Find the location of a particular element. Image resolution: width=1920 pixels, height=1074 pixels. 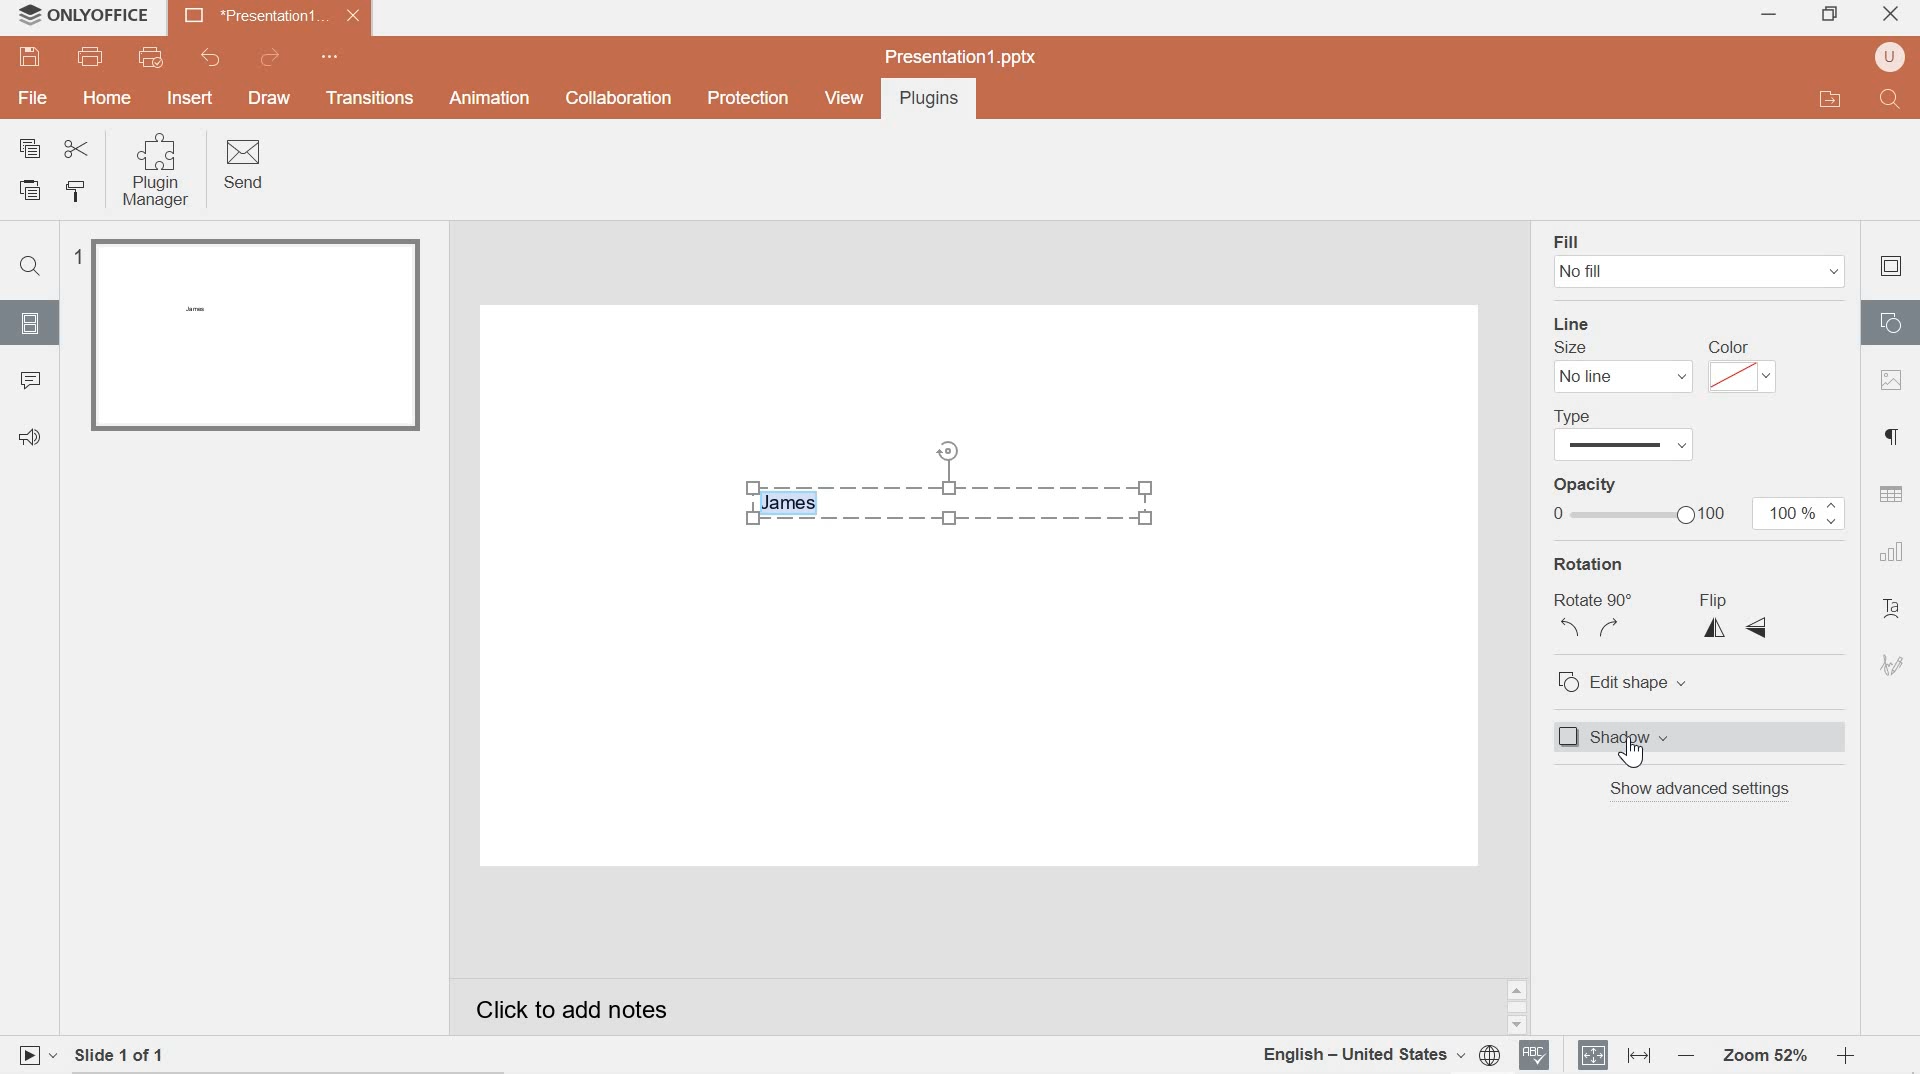

Rotate 90 degrees is located at coordinates (1594, 621).